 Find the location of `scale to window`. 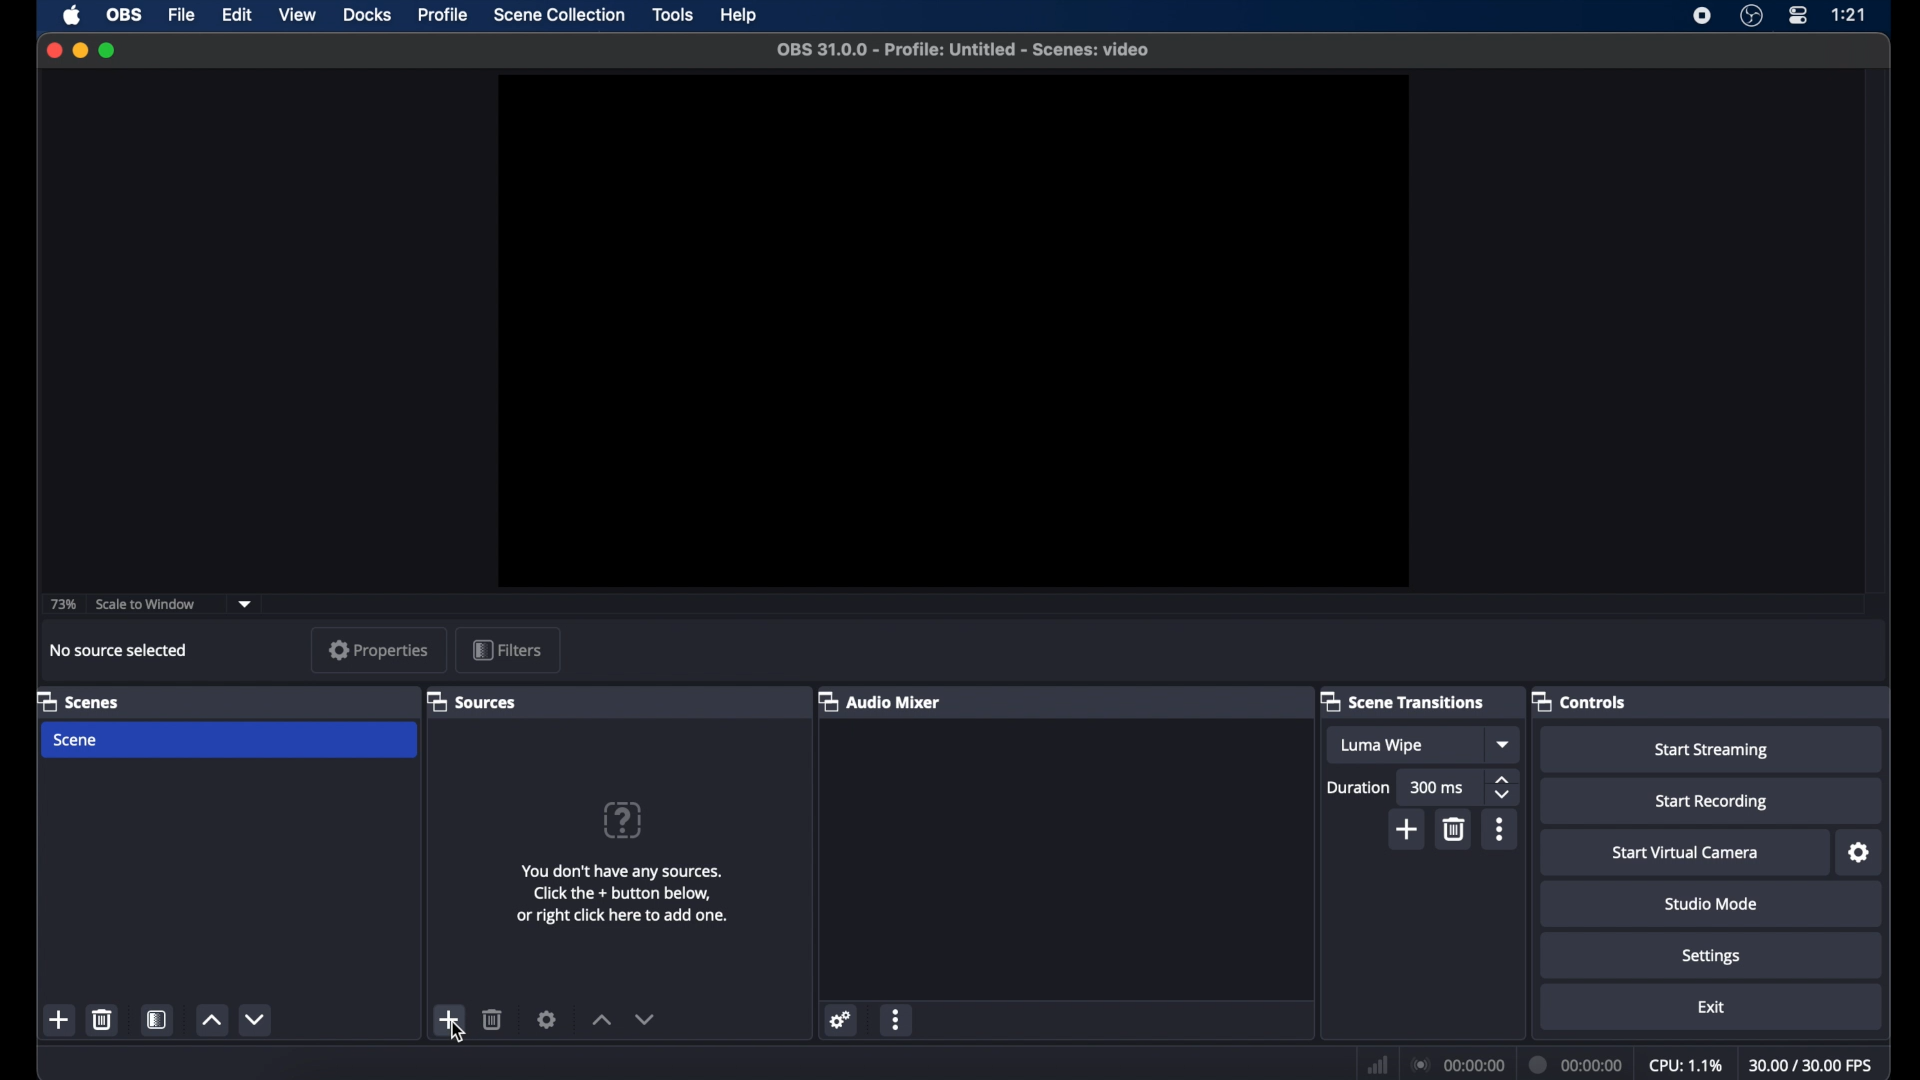

scale to window is located at coordinates (145, 604).